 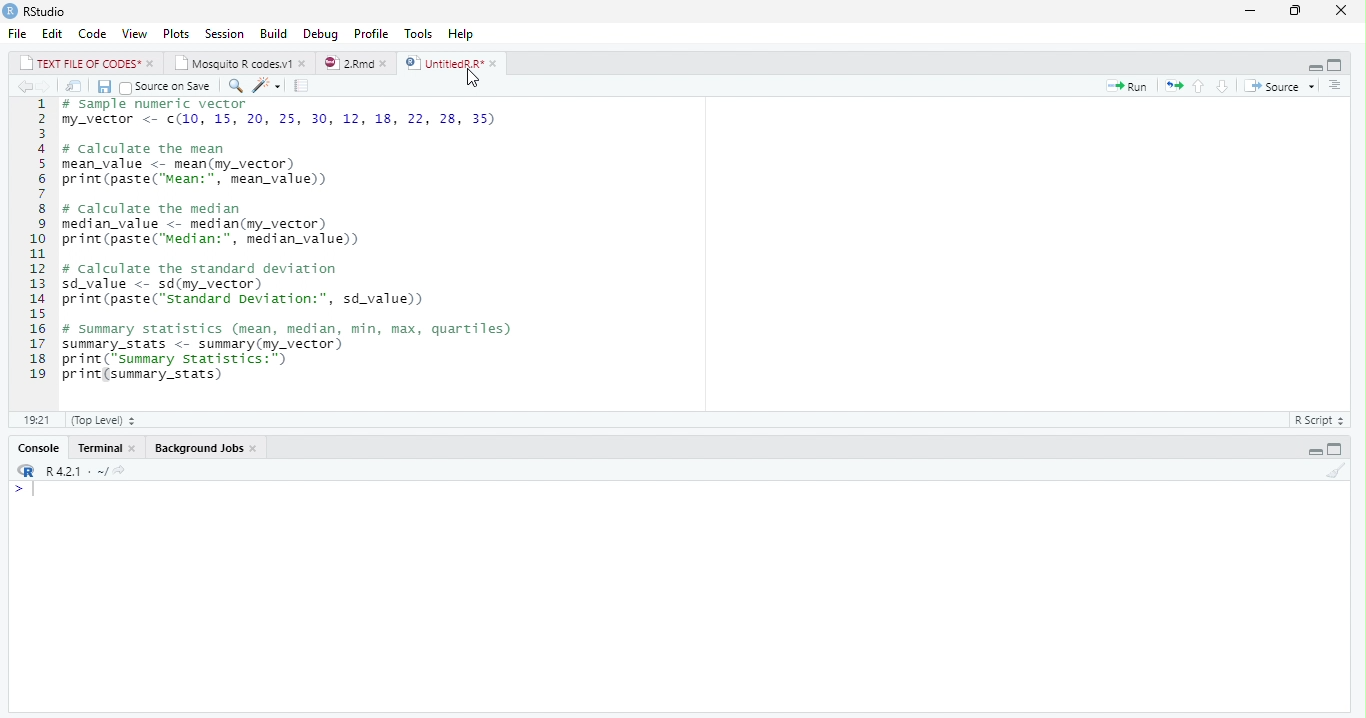 What do you see at coordinates (93, 33) in the screenshot?
I see `code` at bounding box center [93, 33].